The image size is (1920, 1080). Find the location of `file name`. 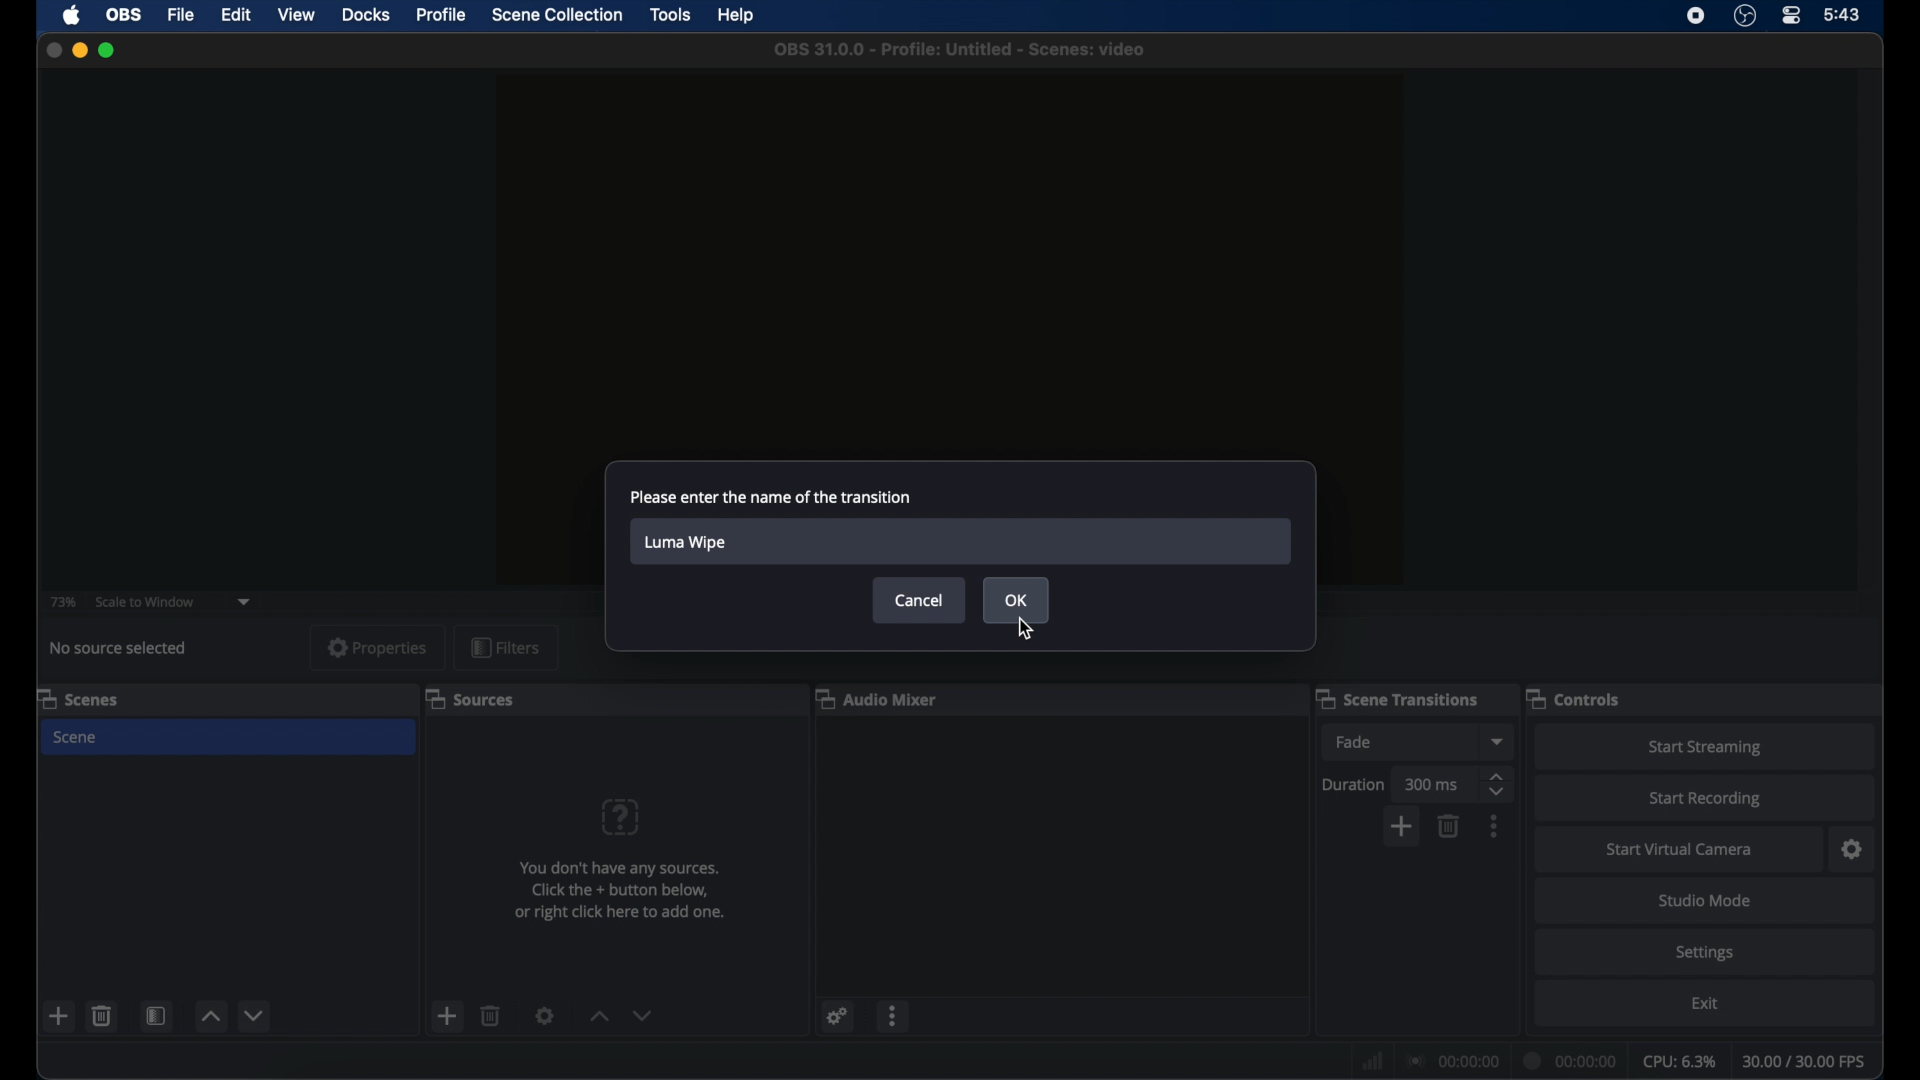

file name is located at coordinates (962, 49).